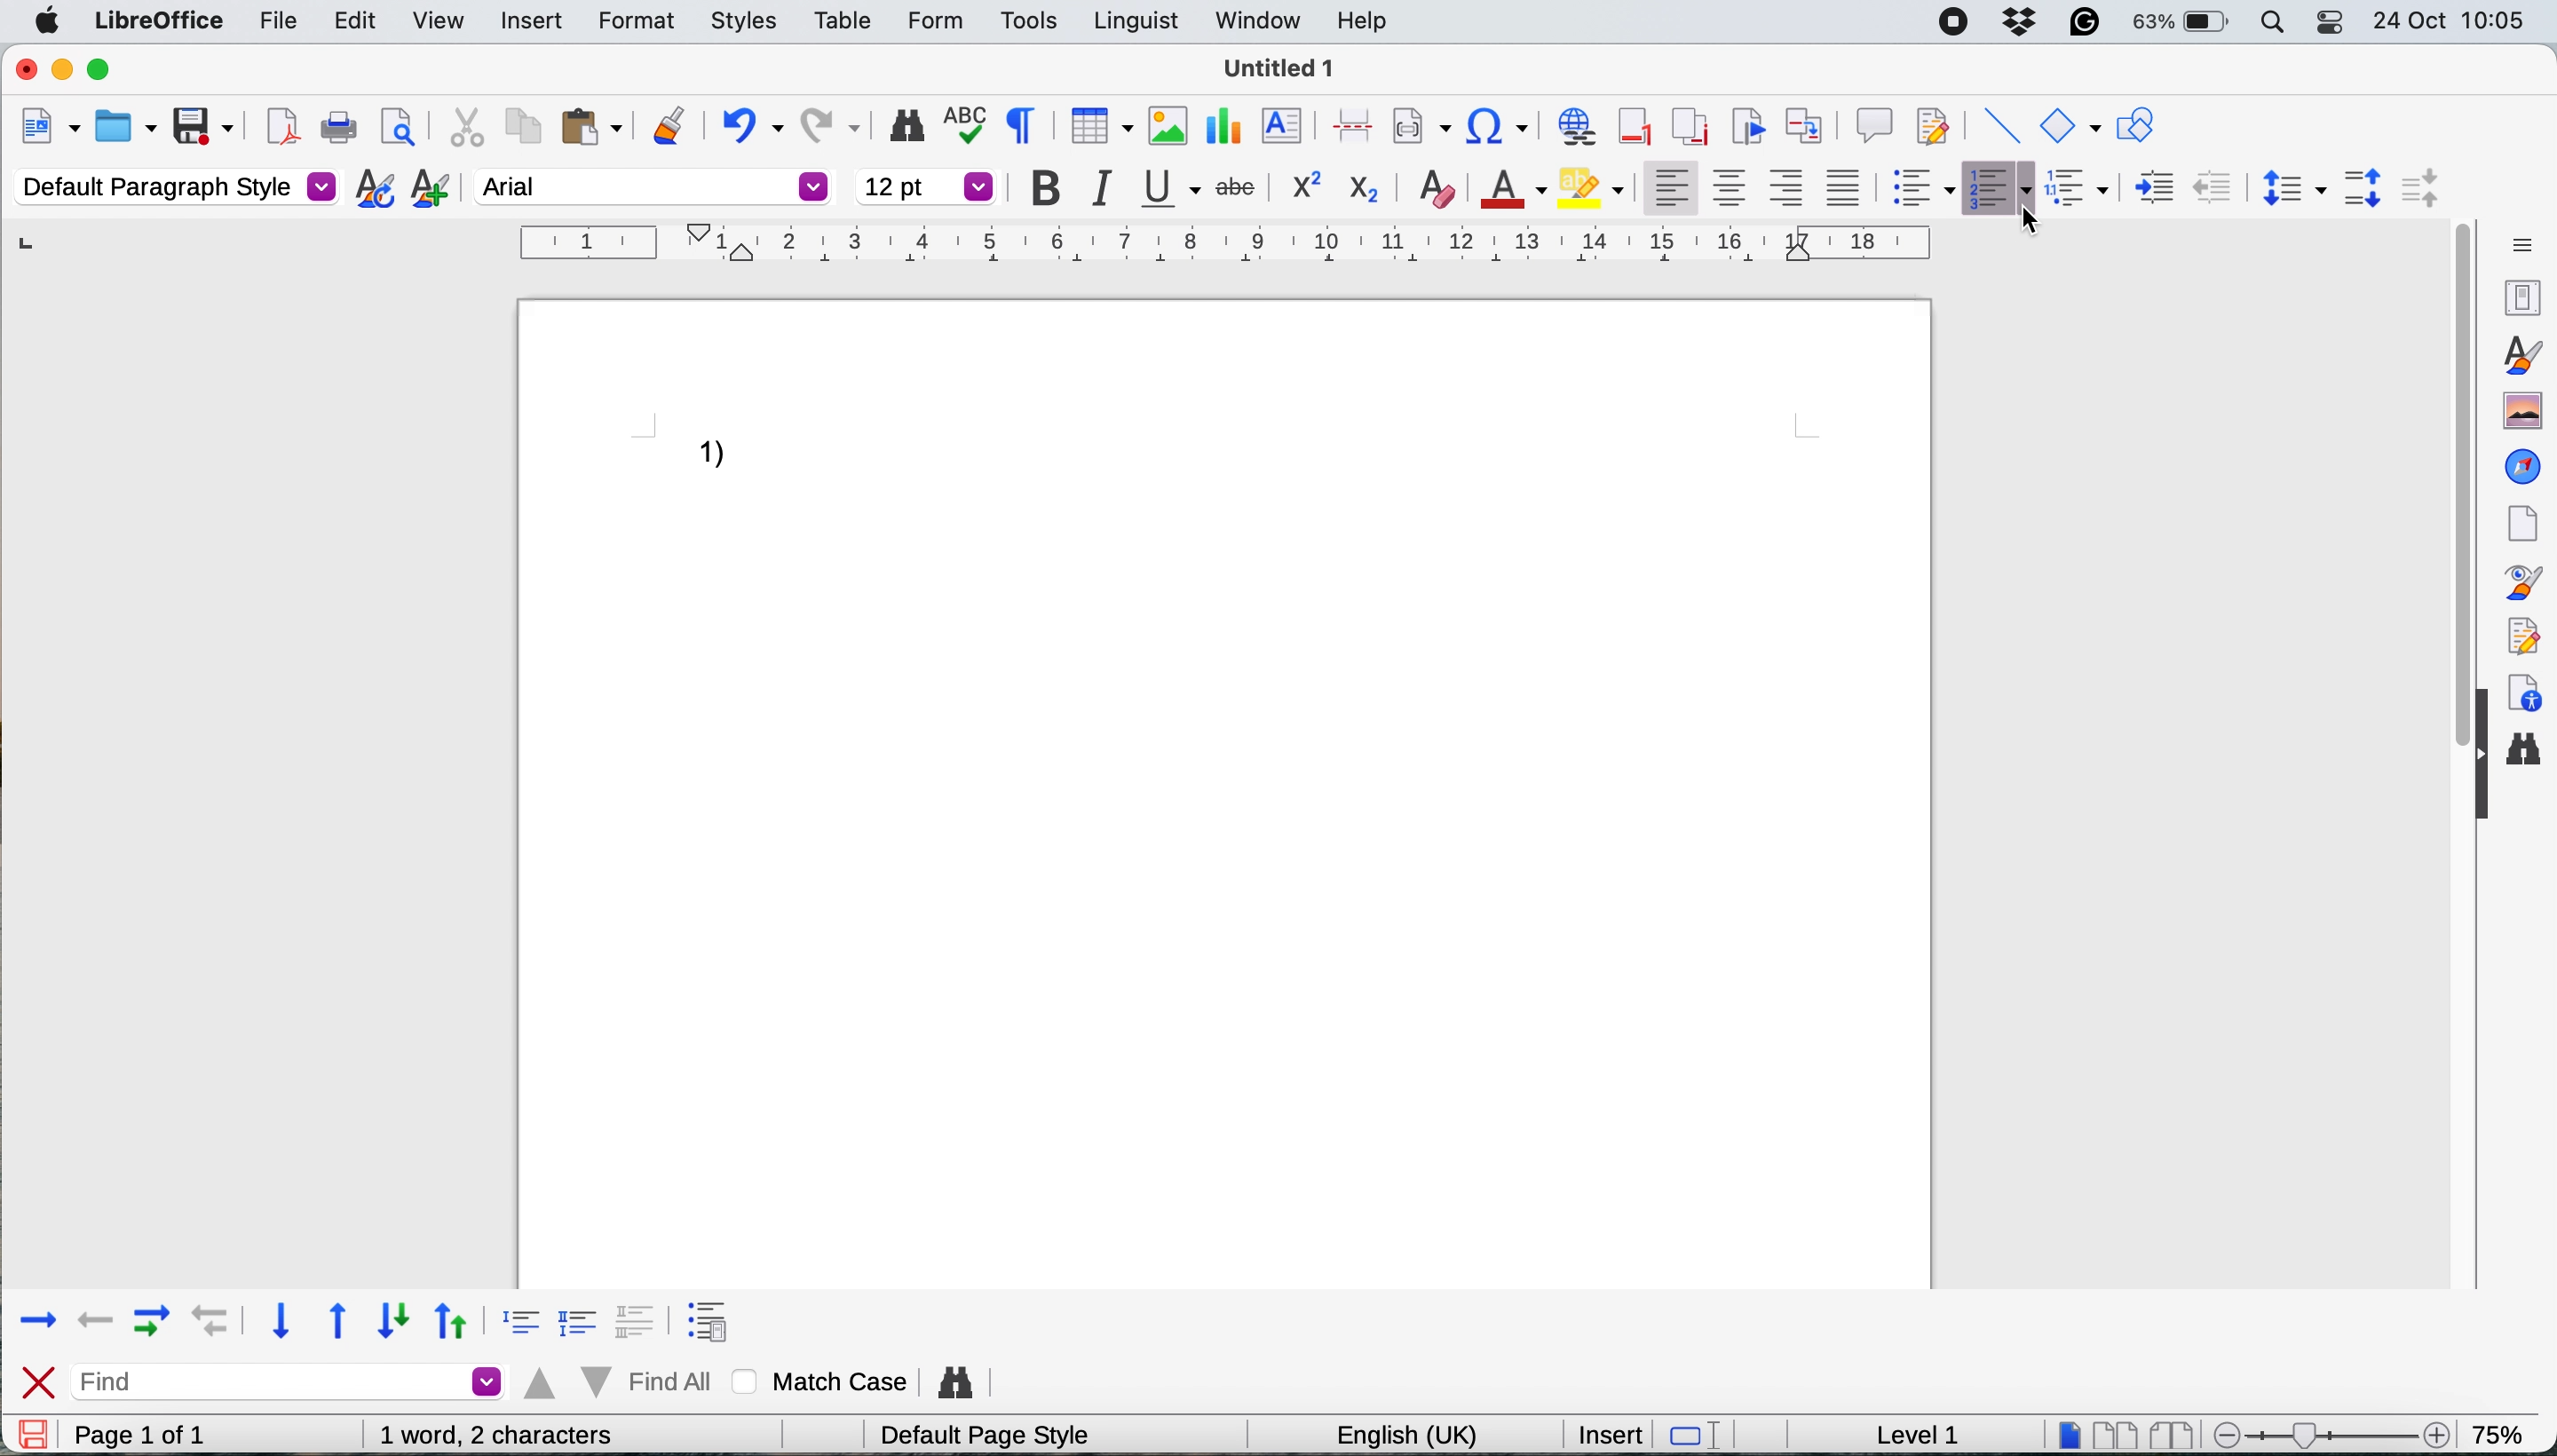 This screenshot has height=1456, width=2557. Describe the element at coordinates (2518, 241) in the screenshot. I see `sidebar settings` at that location.